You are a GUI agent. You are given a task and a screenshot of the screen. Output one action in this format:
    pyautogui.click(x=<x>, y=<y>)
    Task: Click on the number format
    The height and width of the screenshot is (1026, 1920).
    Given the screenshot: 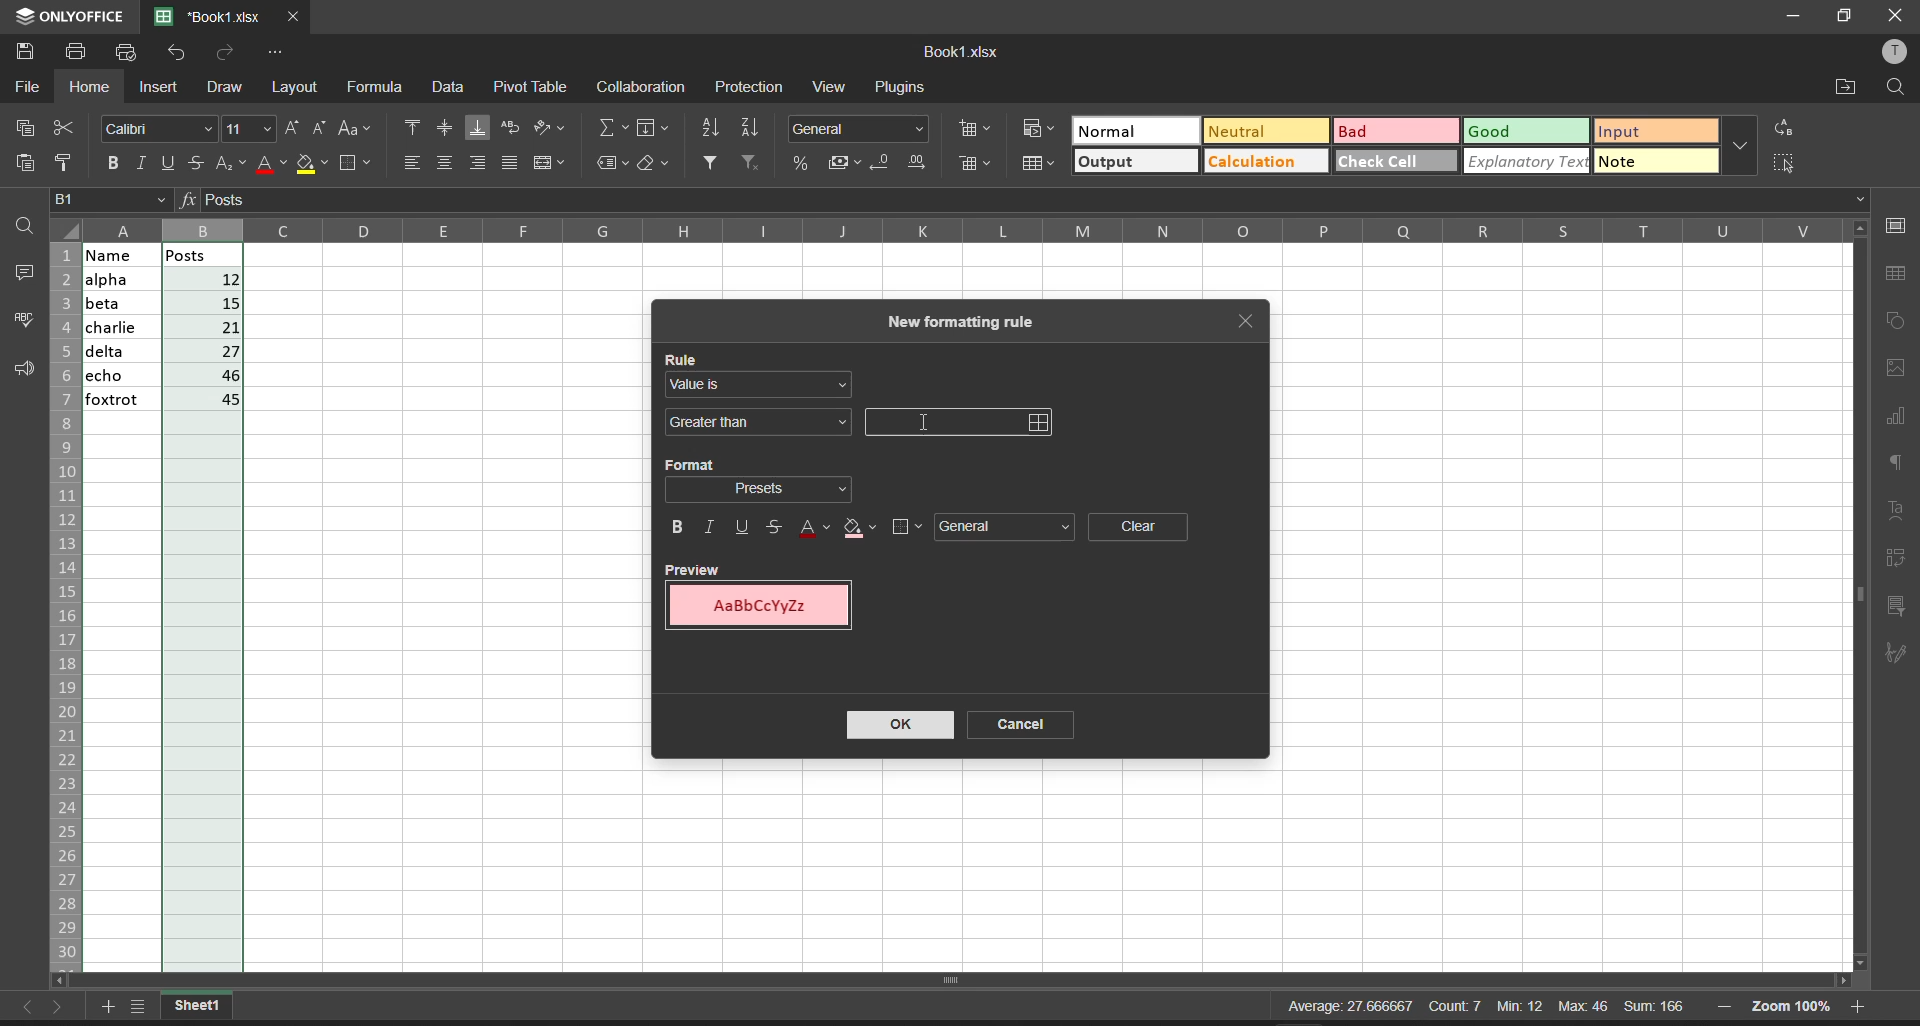 What is the action you would take?
    pyautogui.click(x=860, y=128)
    